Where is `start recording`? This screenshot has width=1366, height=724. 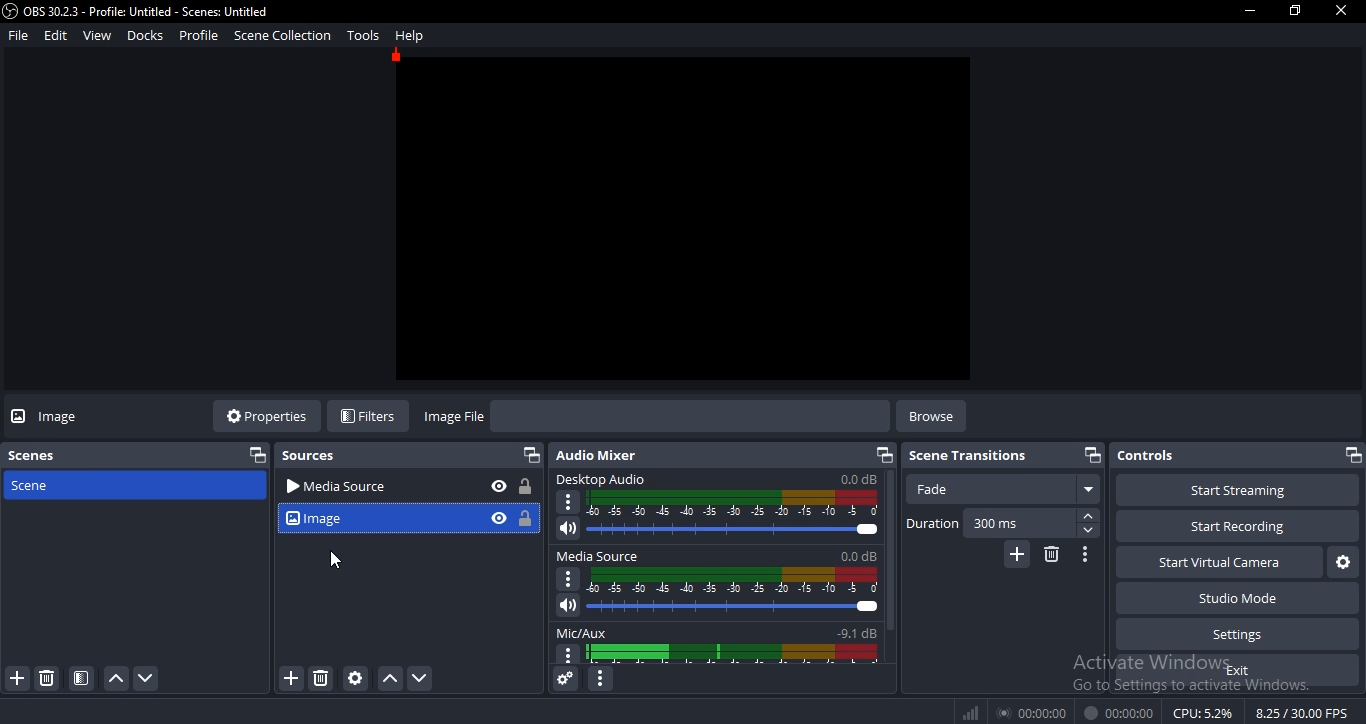
start recording is located at coordinates (1229, 527).